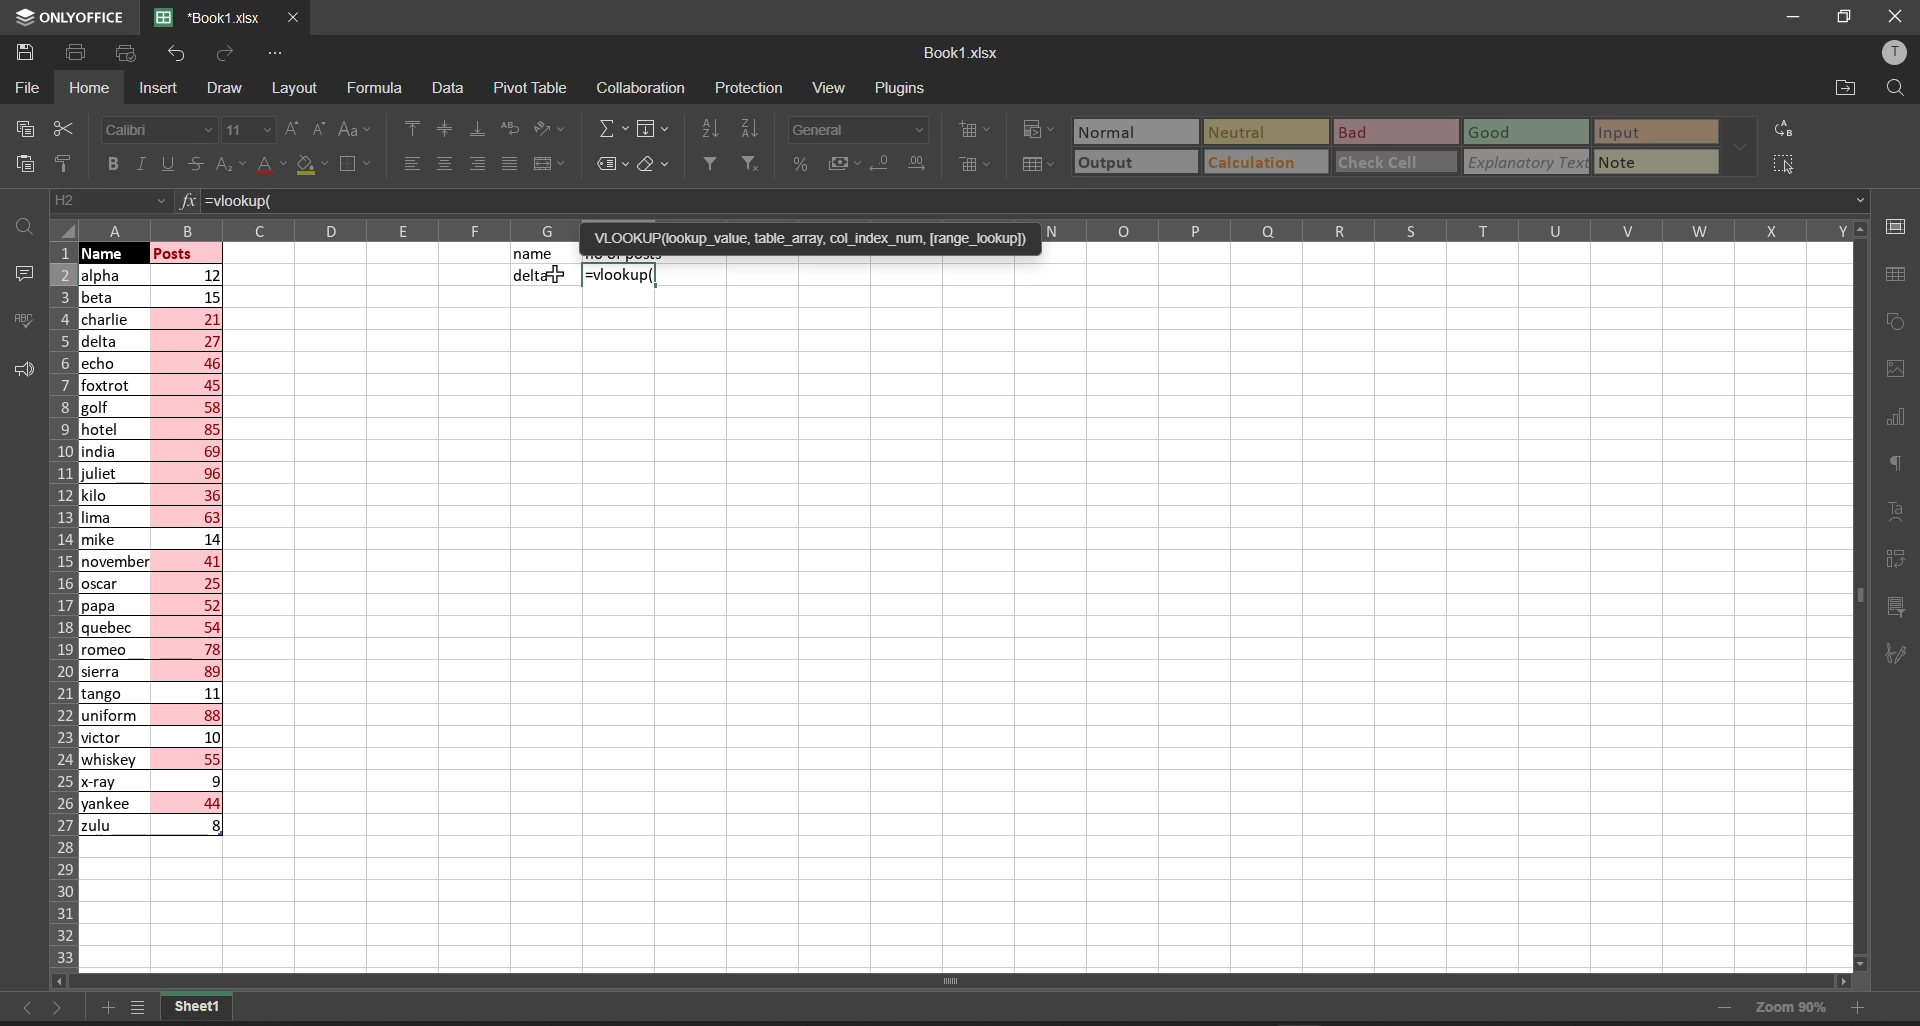  Describe the element at coordinates (516, 131) in the screenshot. I see `wrap text` at that location.